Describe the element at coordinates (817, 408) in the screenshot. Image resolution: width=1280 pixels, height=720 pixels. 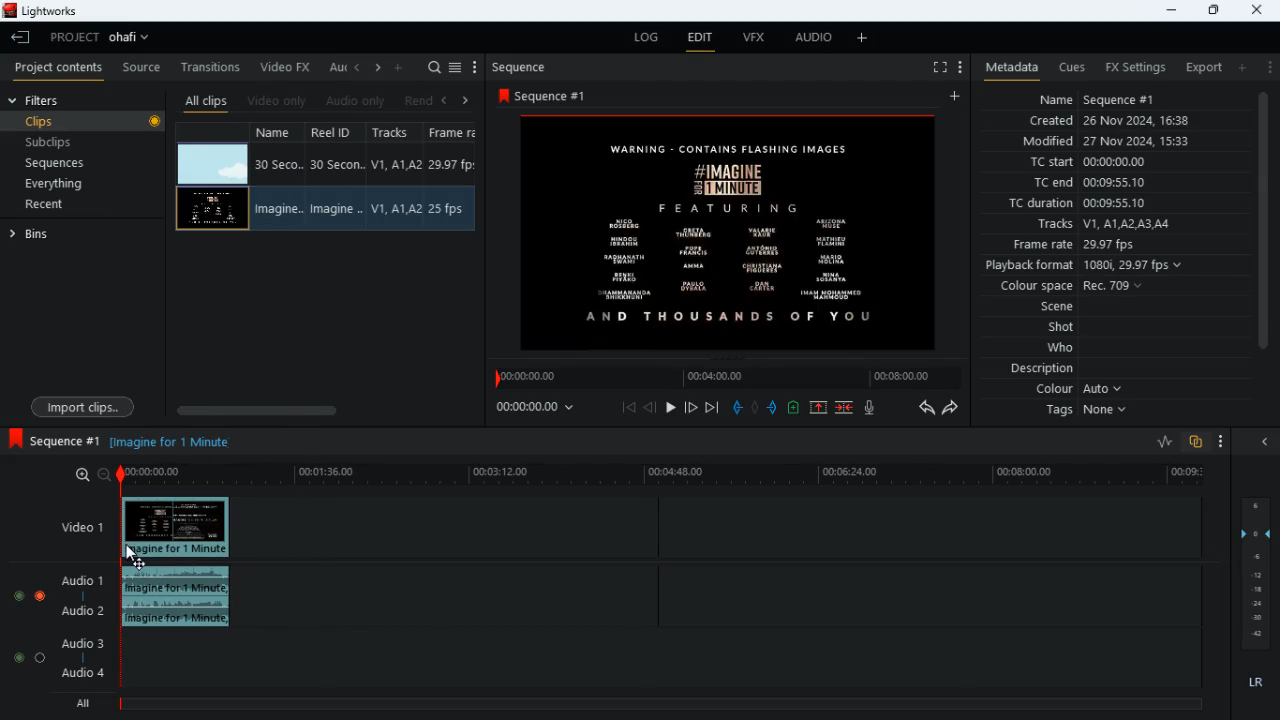
I see `up` at that location.